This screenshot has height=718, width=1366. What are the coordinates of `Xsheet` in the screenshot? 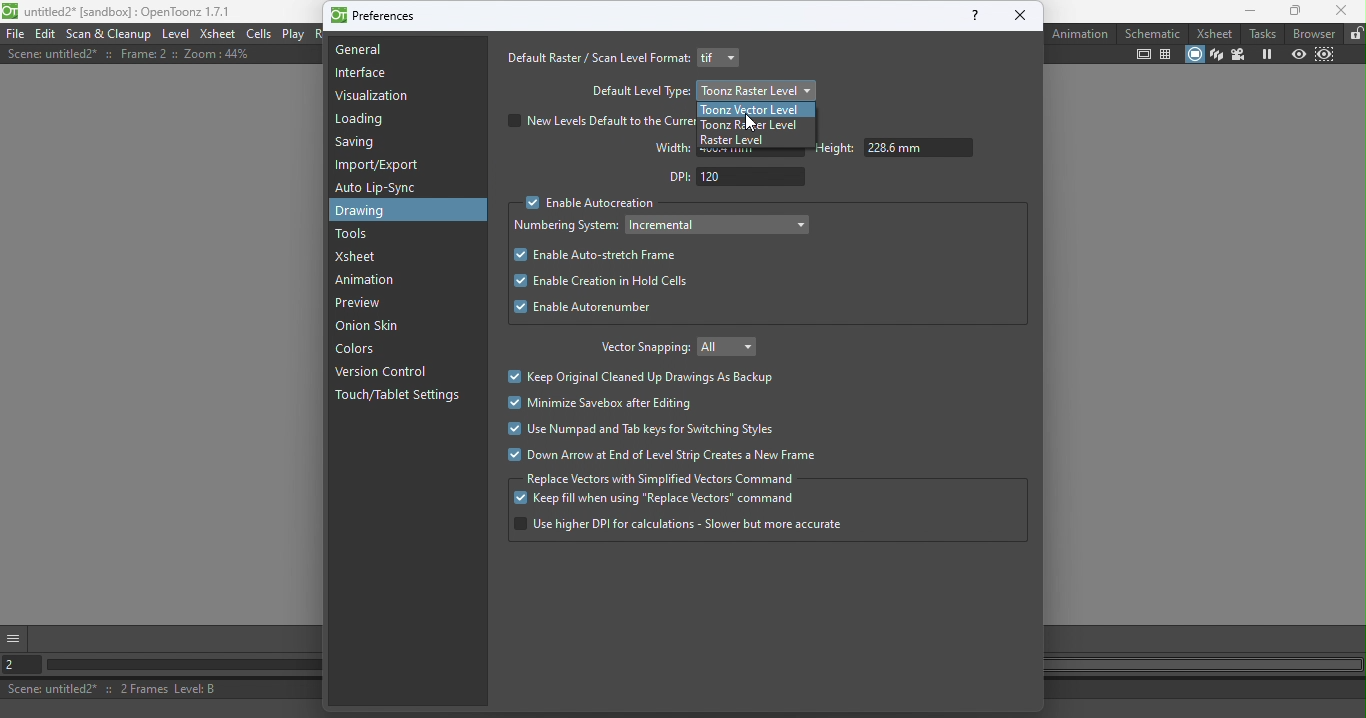 It's located at (361, 257).